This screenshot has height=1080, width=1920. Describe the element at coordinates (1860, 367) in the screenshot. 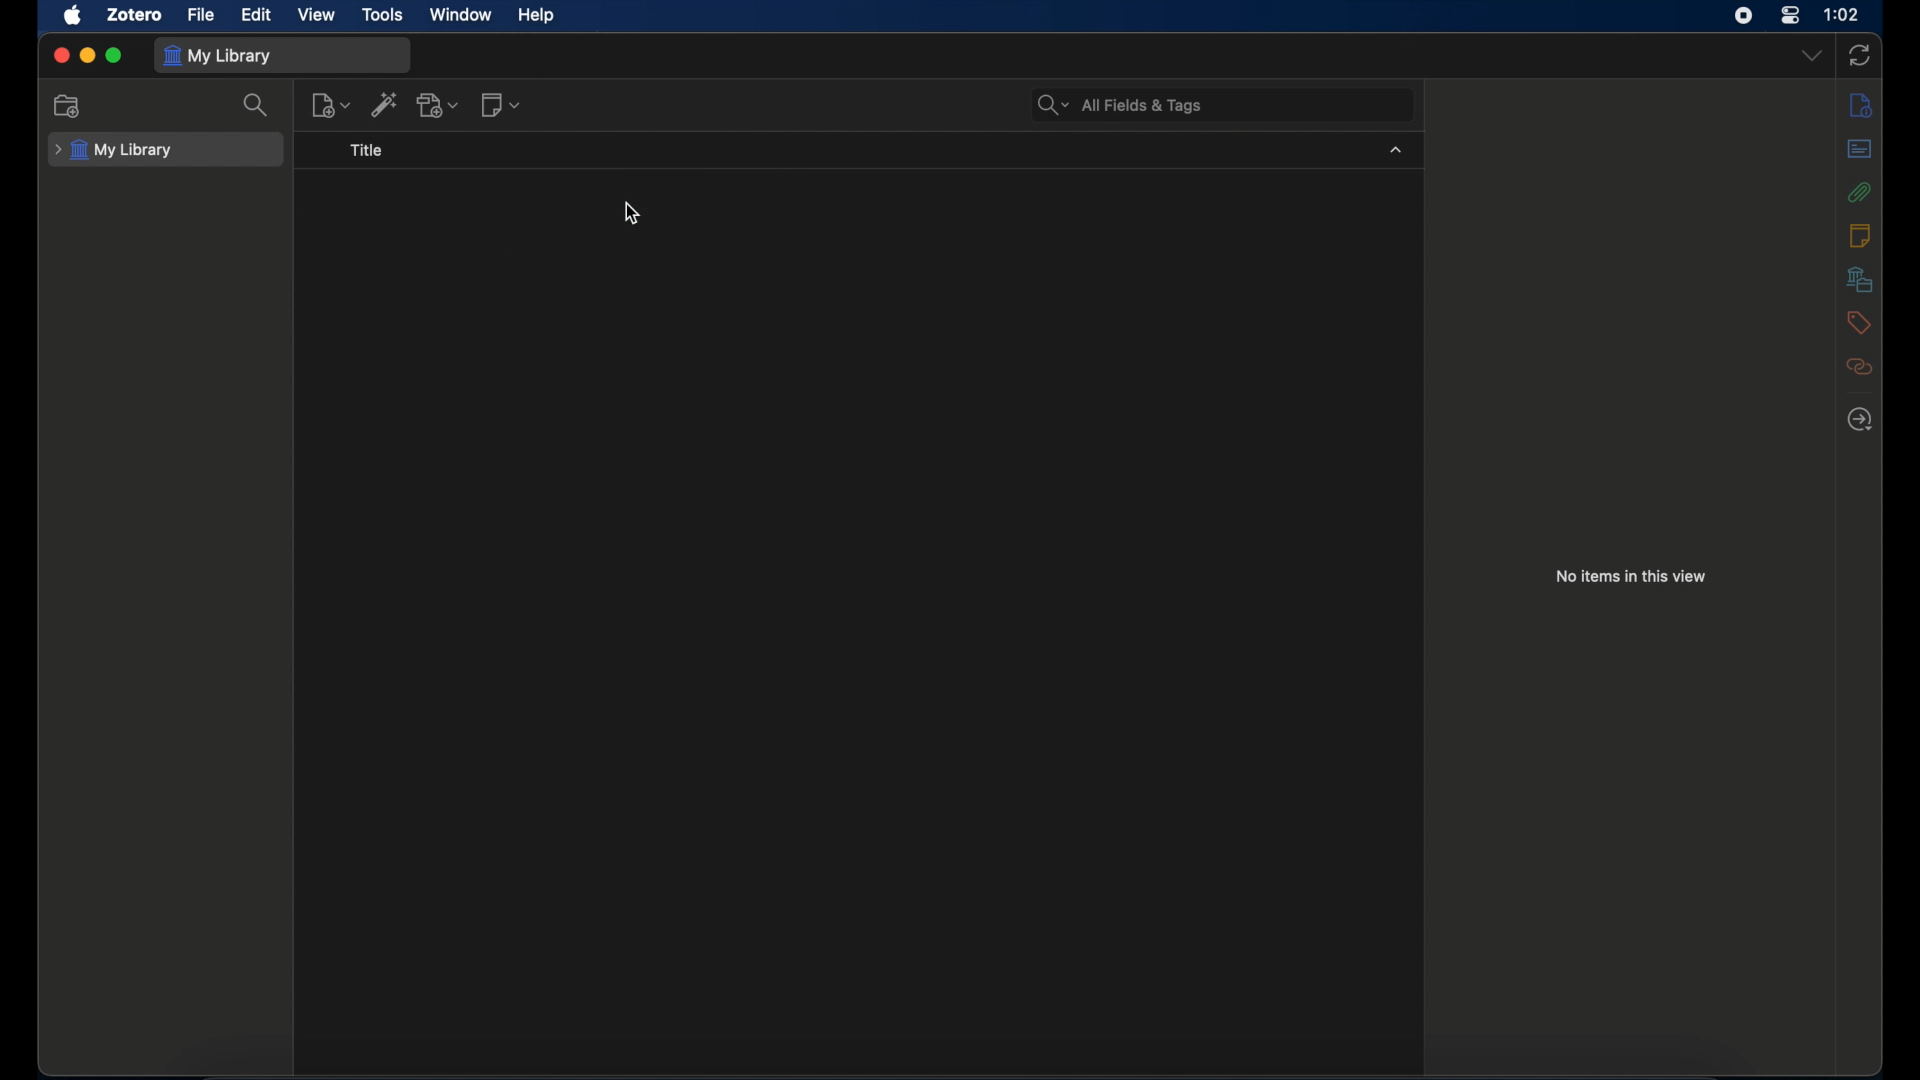

I see `related` at that location.